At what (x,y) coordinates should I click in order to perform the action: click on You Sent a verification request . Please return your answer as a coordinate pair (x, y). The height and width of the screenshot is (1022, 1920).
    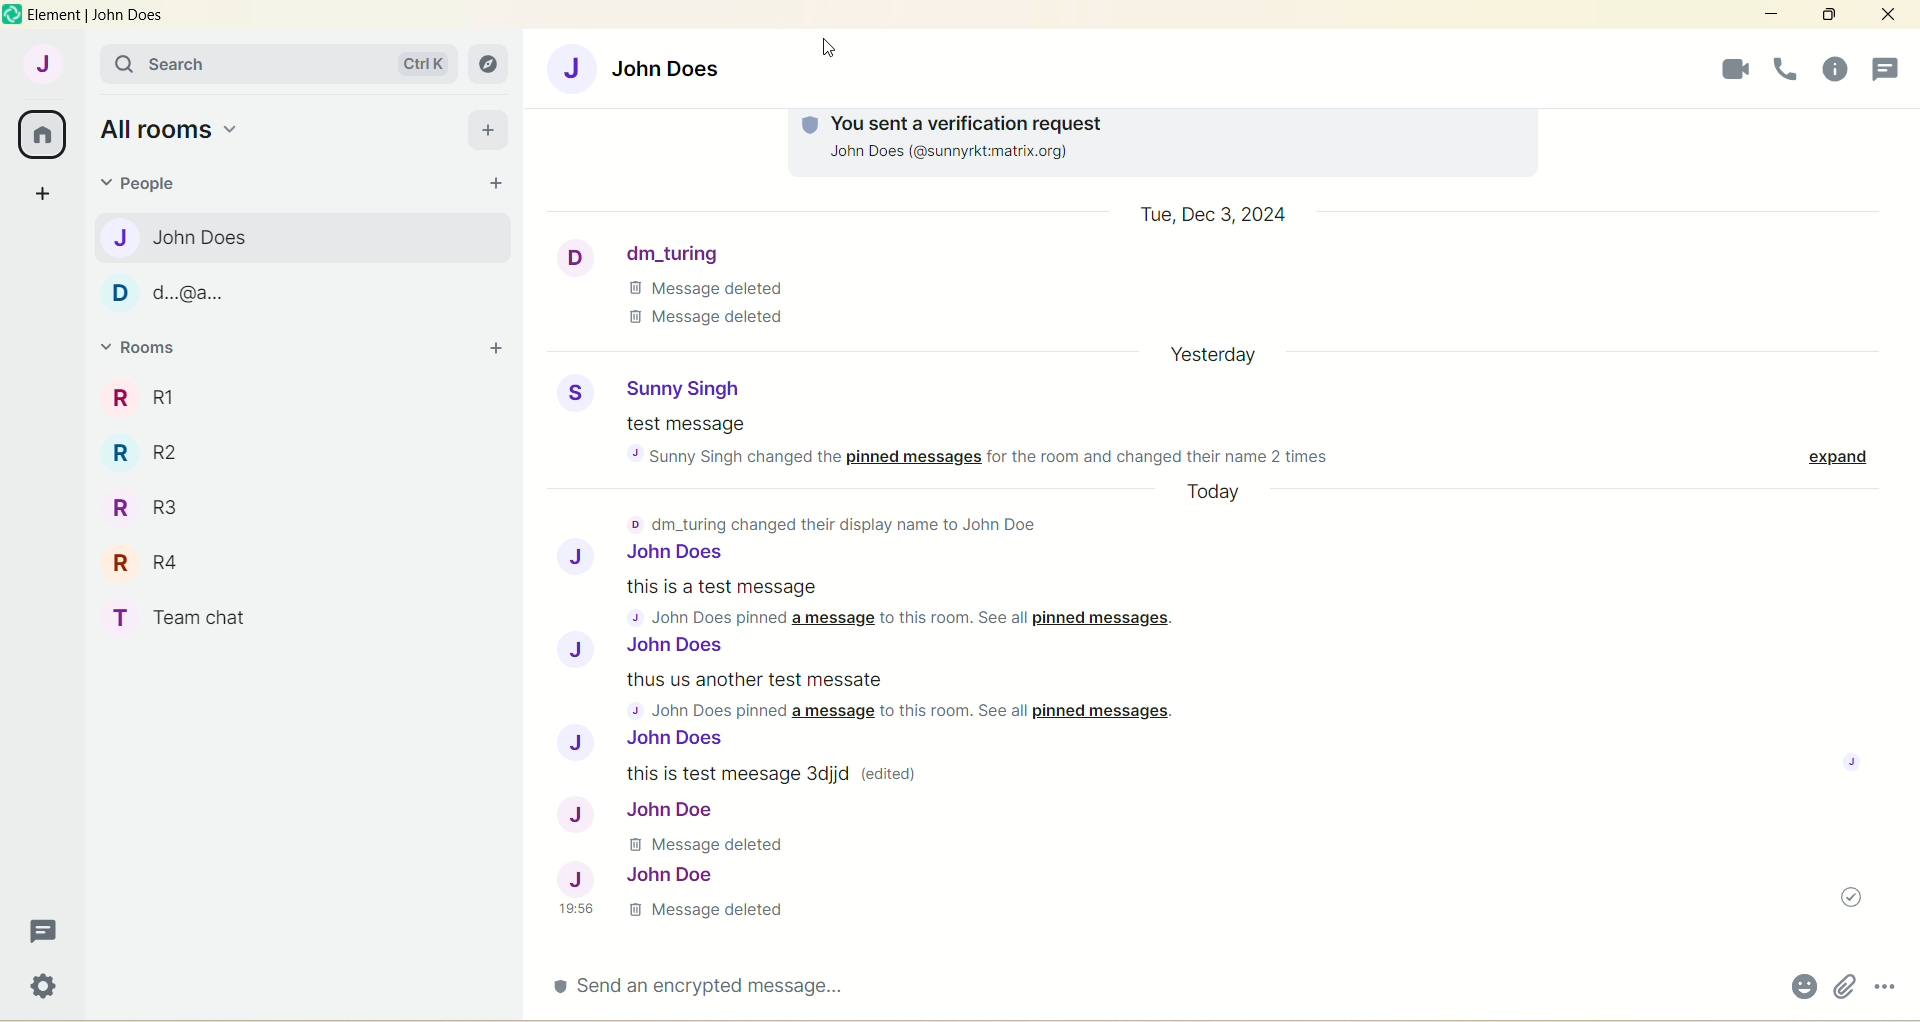
    Looking at the image, I should click on (1154, 119).